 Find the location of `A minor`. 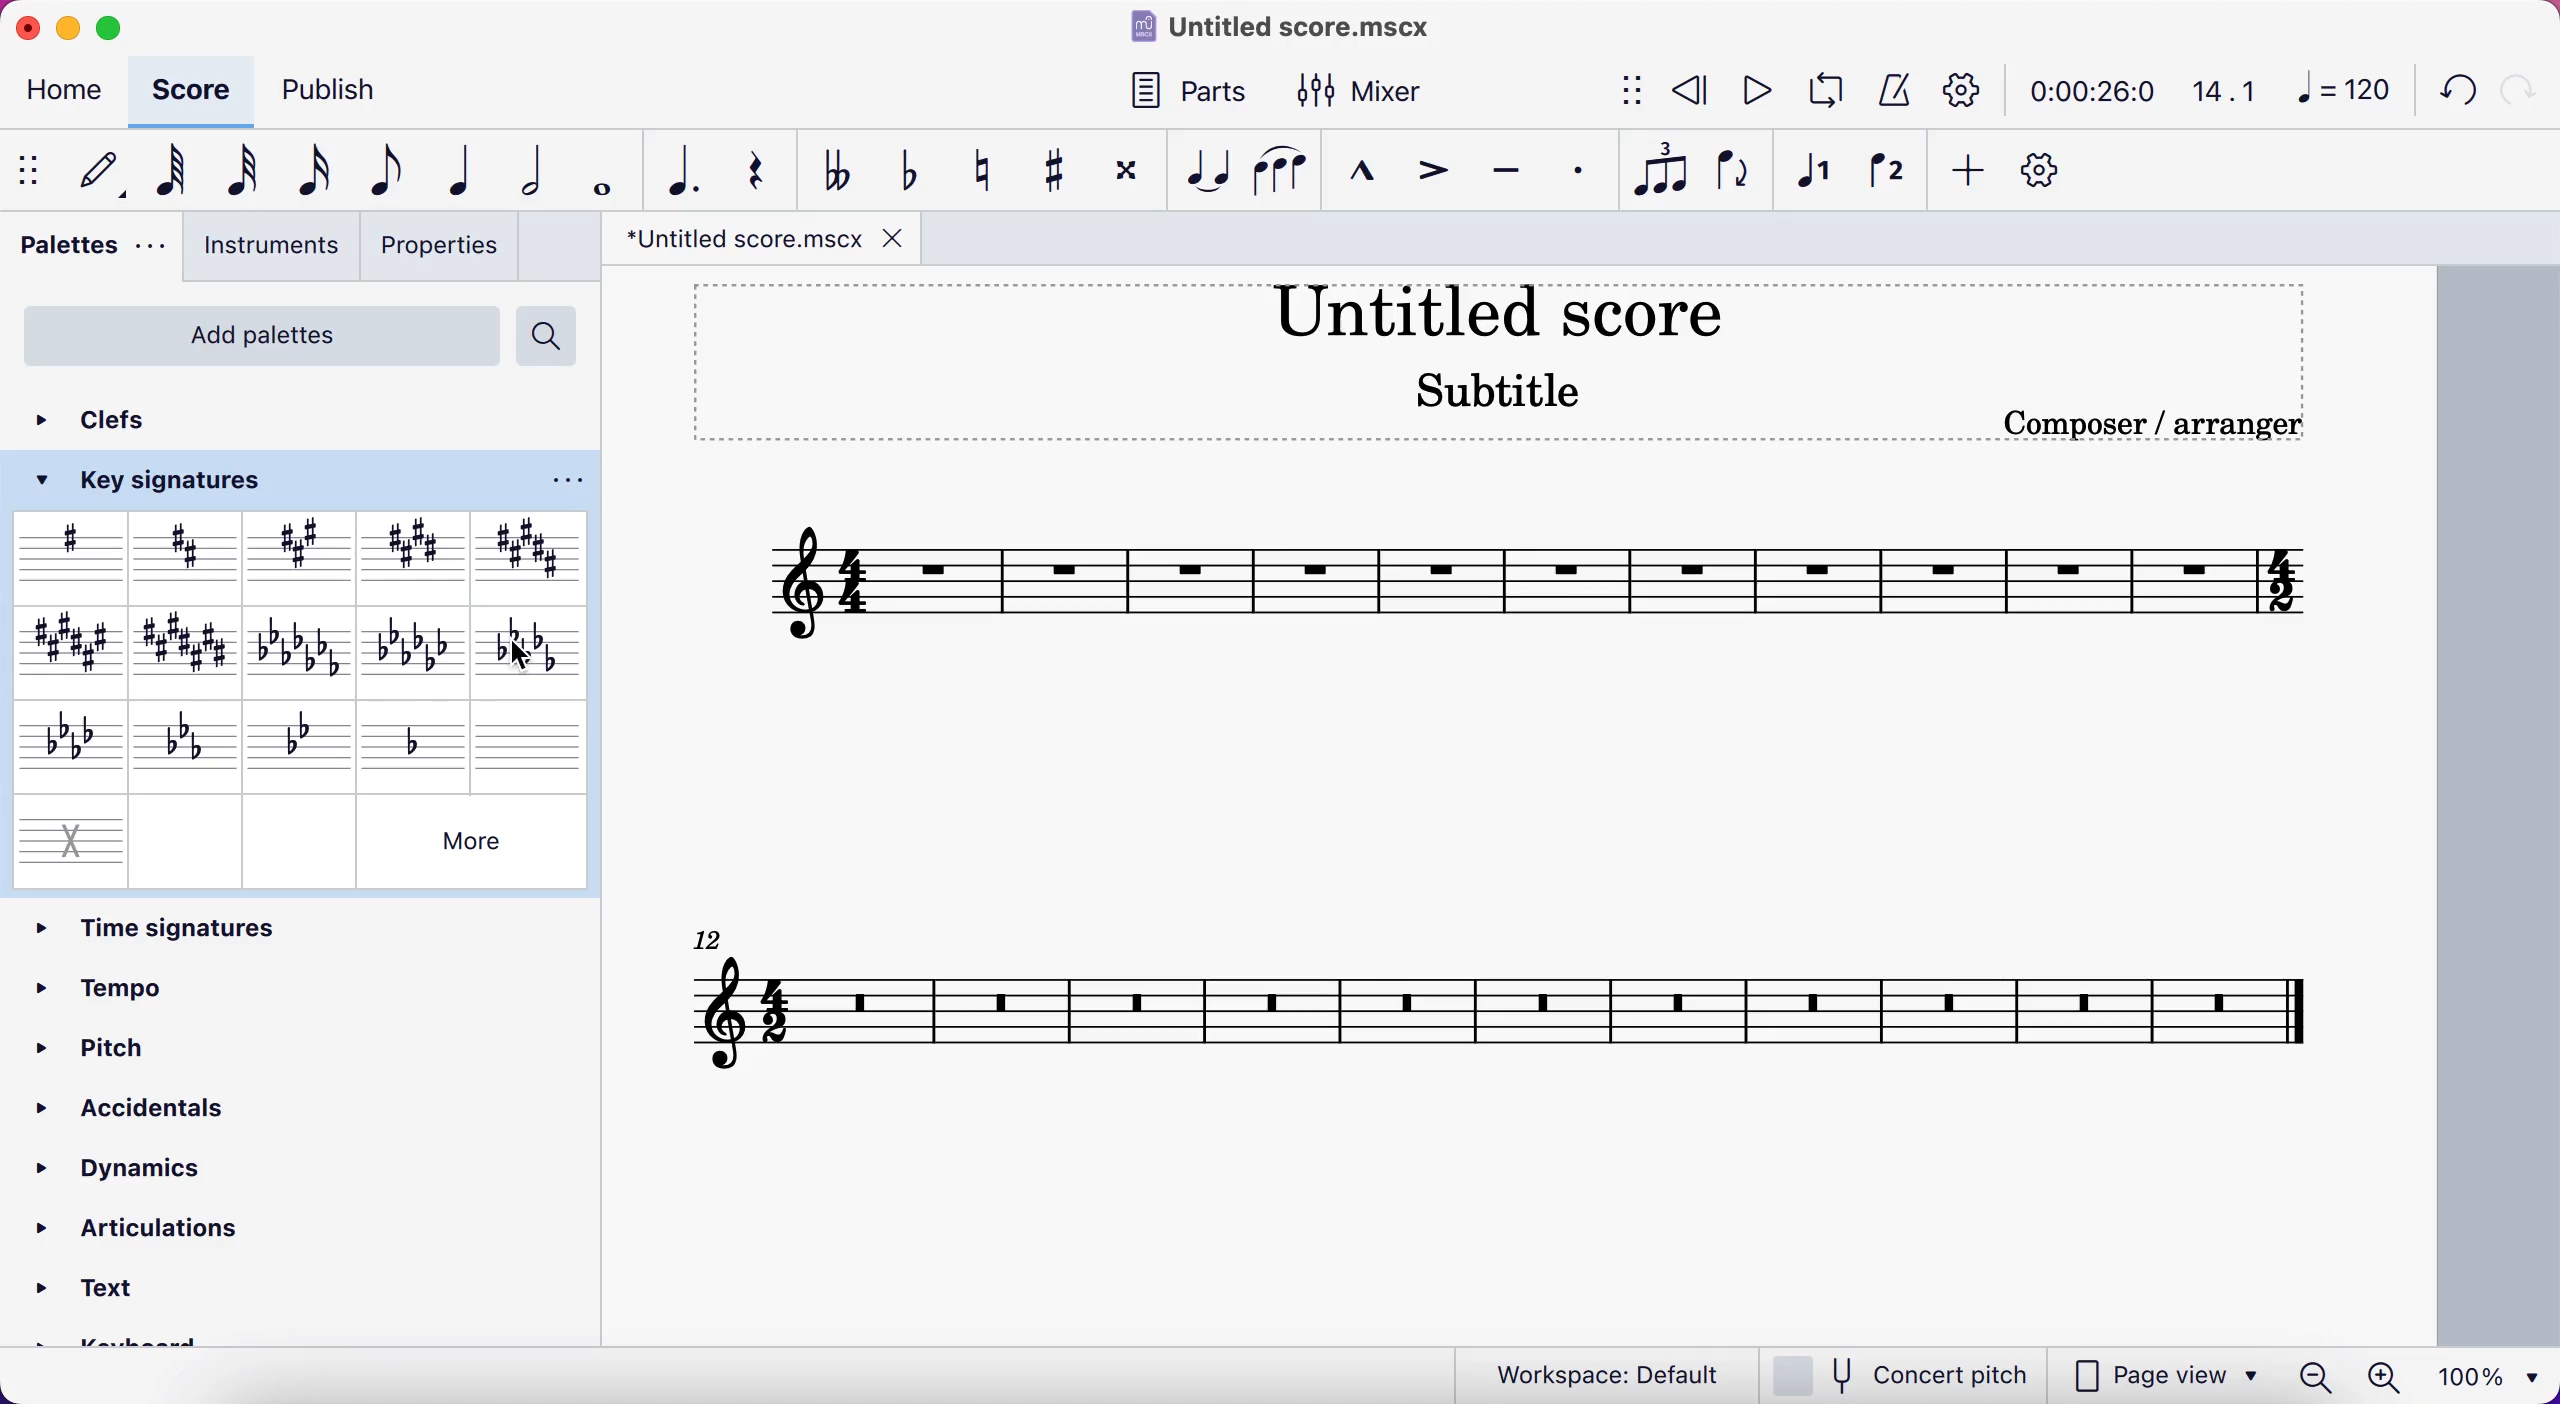

A minor is located at coordinates (303, 649).